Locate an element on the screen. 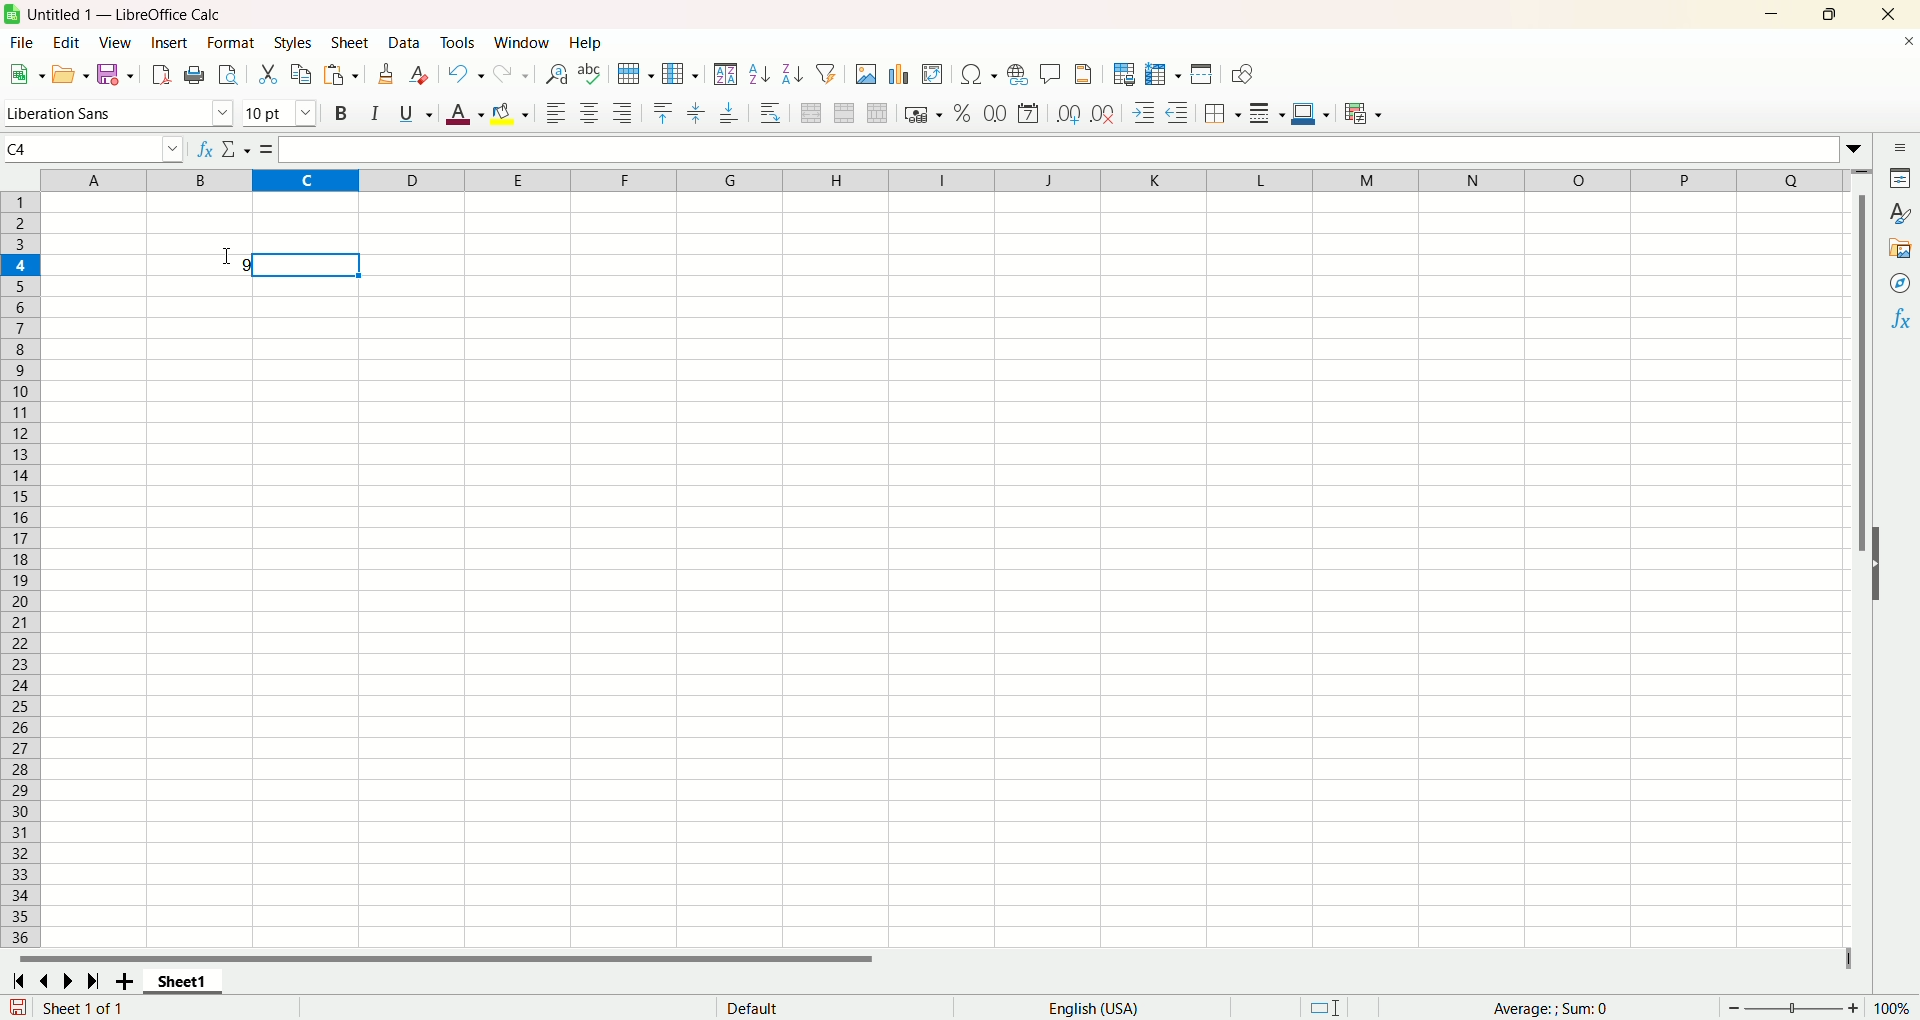 This screenshot has height=1020, width=1920. remove formatting is located at coordinates (423, 75).